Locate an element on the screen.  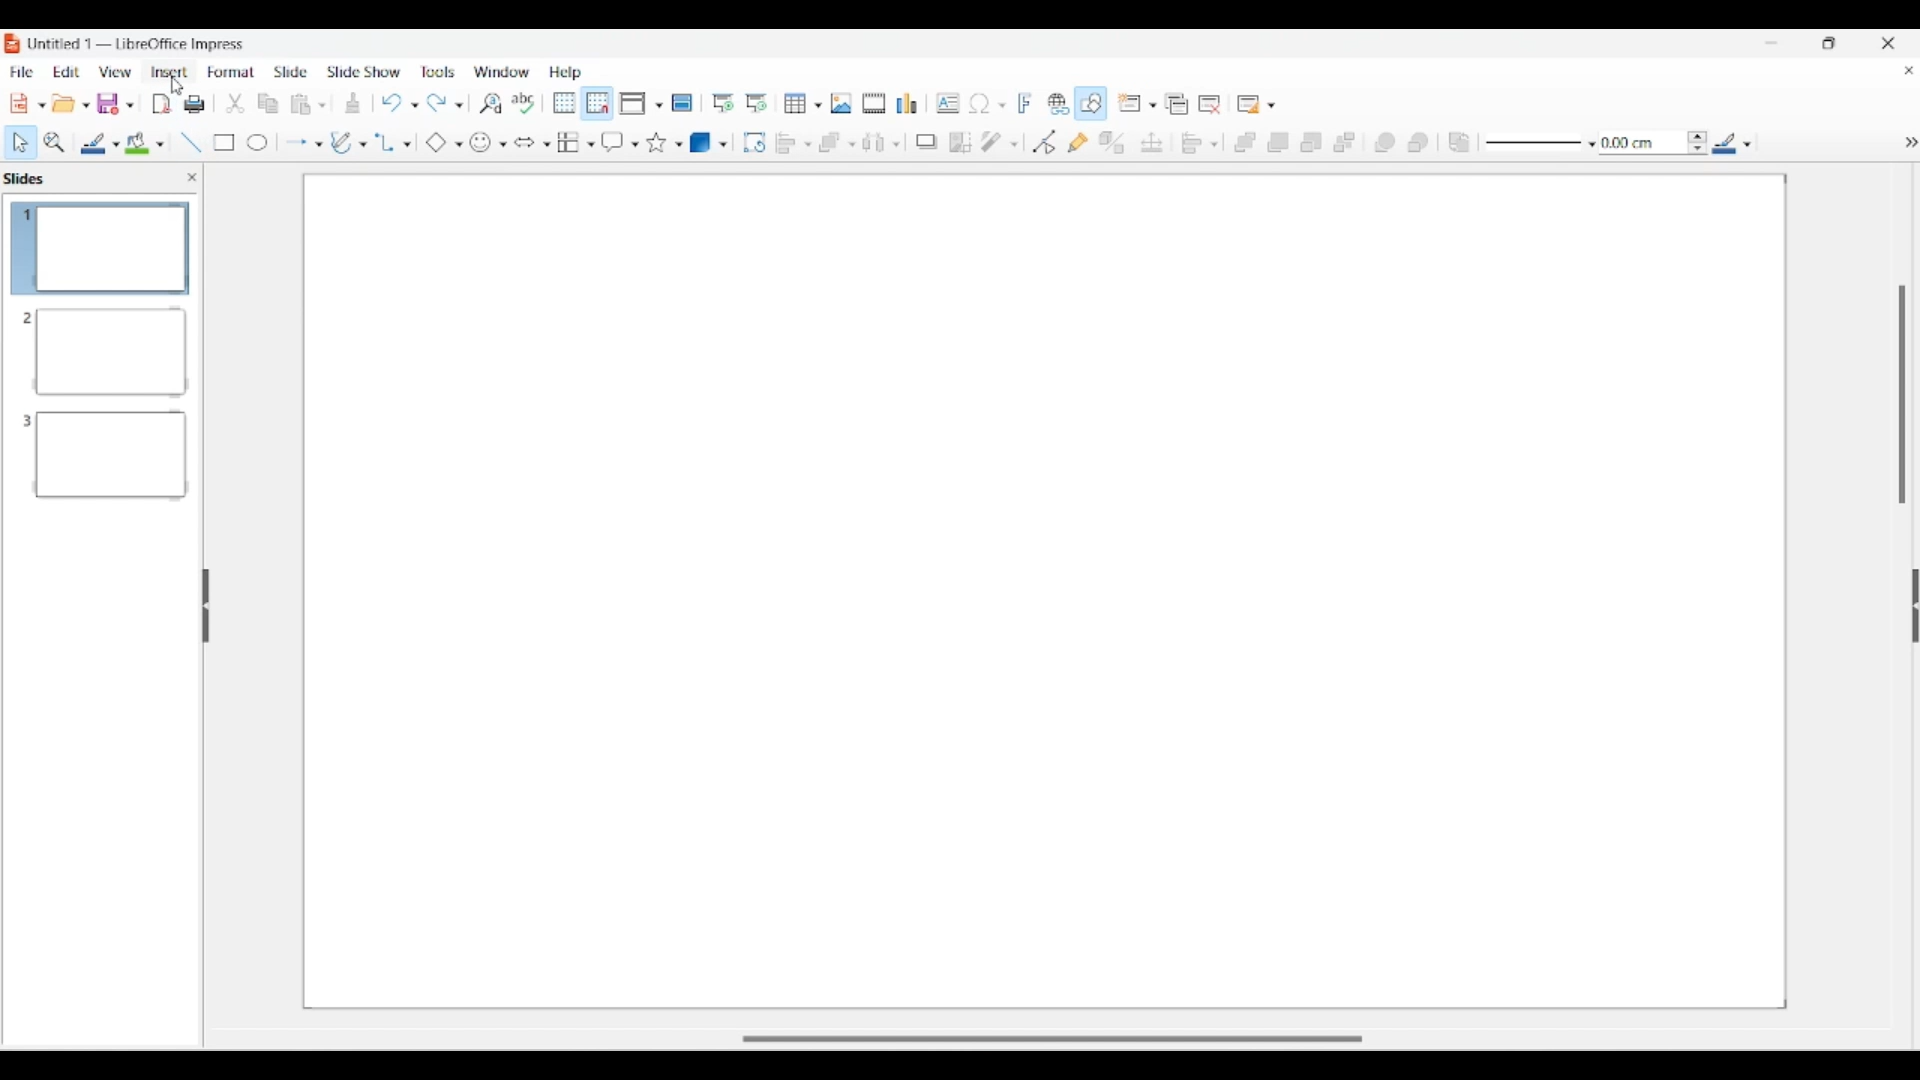
Horizontal slide bar is located at coordinates (1053, 1039).